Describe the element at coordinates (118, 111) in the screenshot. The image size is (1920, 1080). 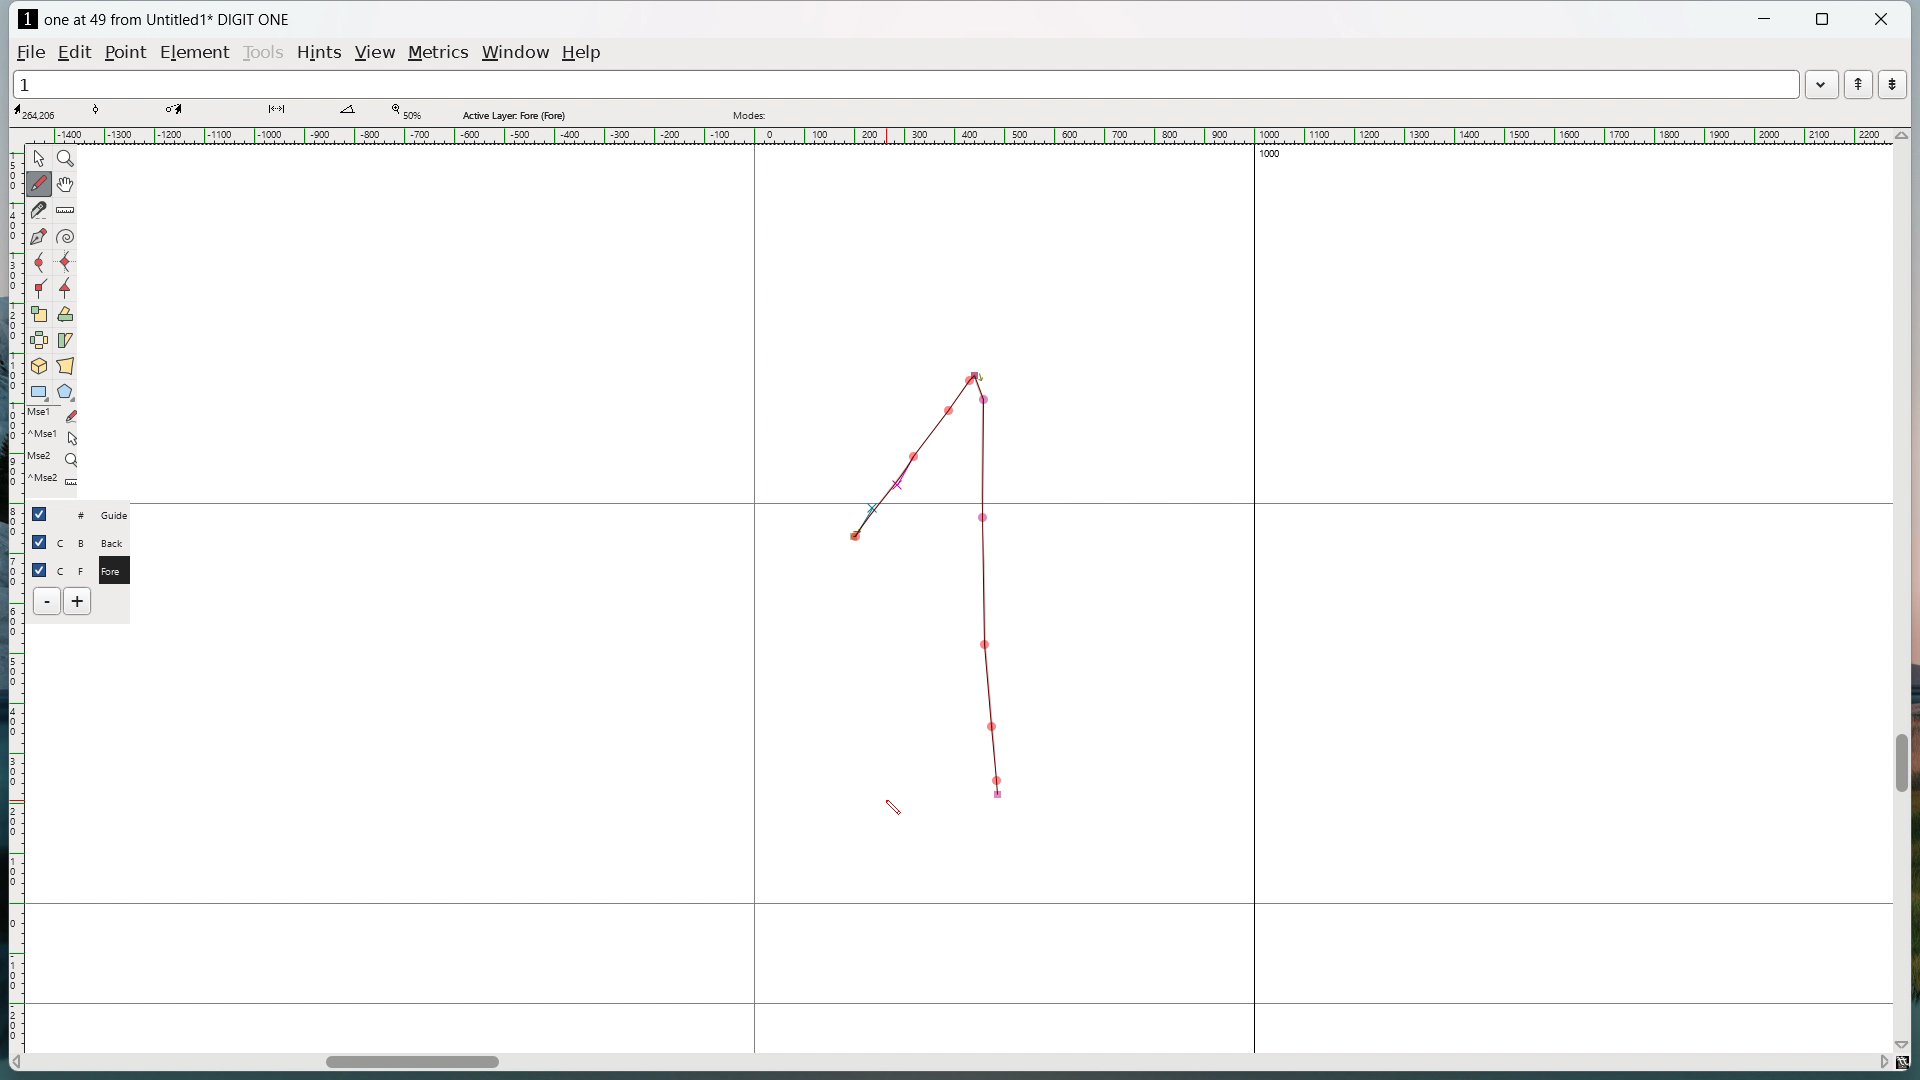
I see `tangent` at that location.